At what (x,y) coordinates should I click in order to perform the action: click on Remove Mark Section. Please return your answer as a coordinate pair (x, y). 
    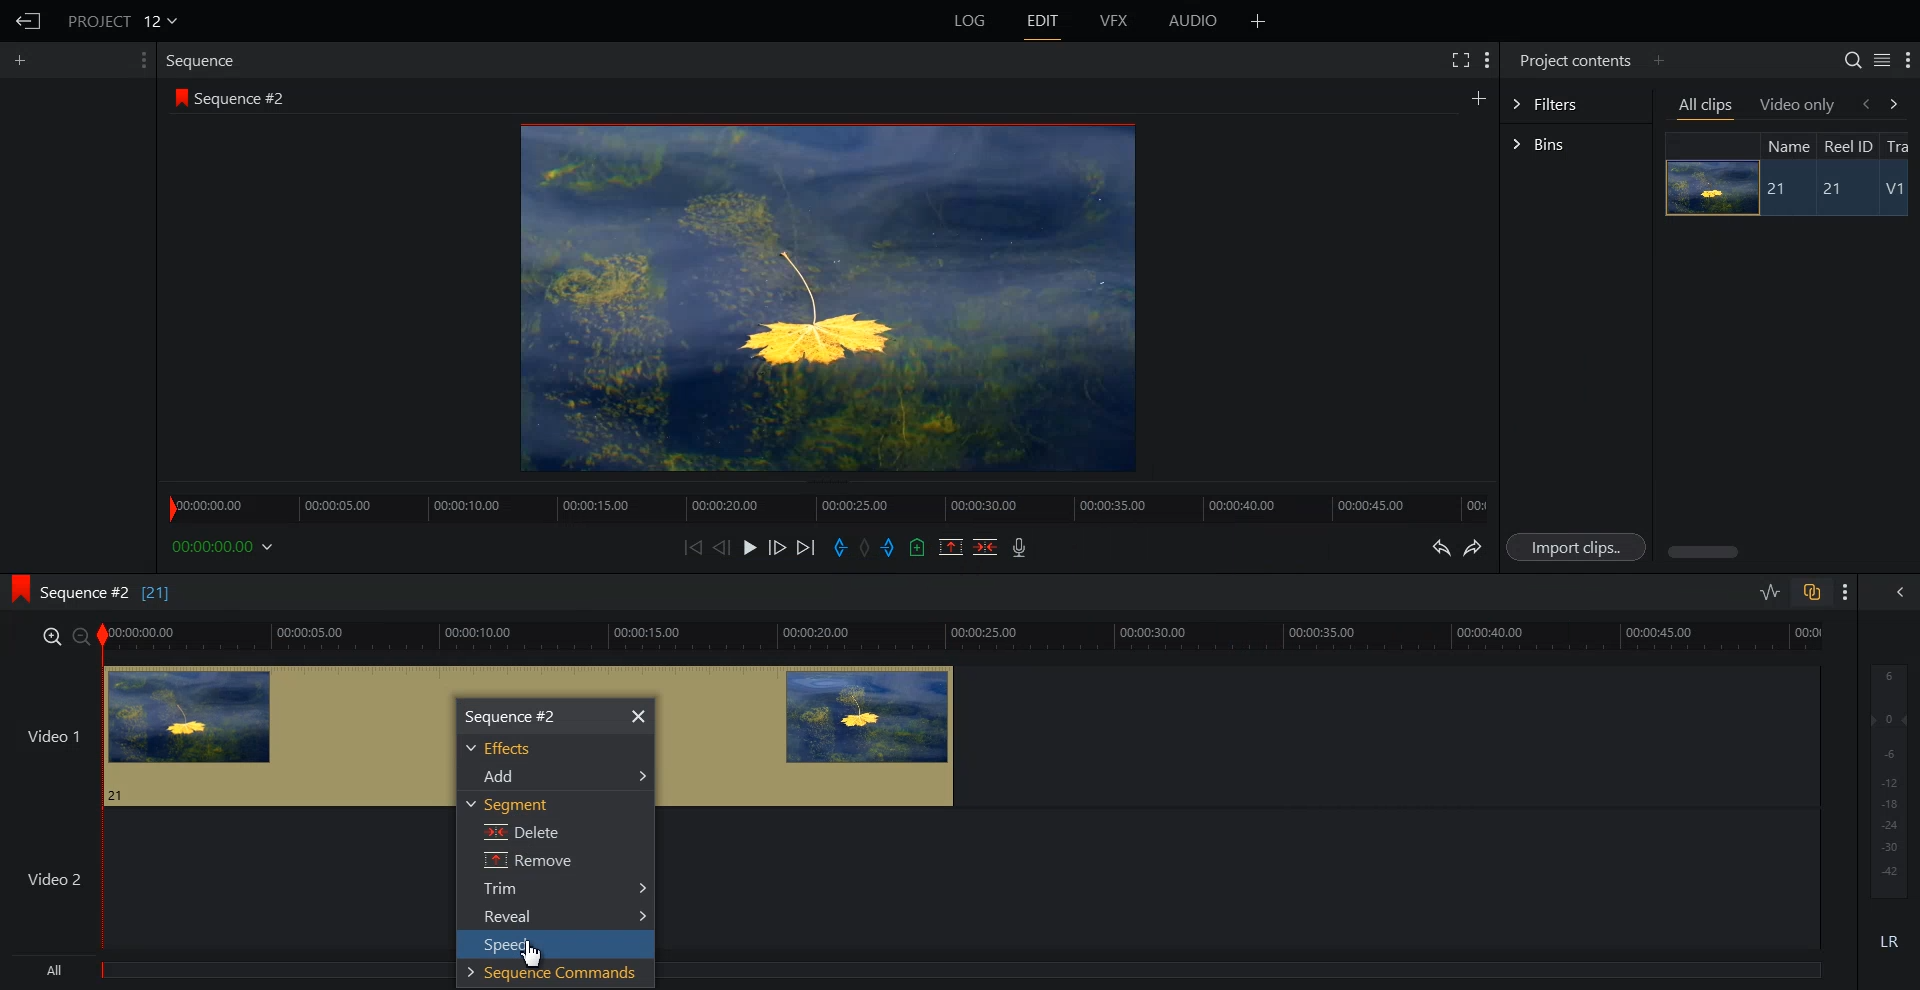
    Looking at the image, I should click on (951, 547).